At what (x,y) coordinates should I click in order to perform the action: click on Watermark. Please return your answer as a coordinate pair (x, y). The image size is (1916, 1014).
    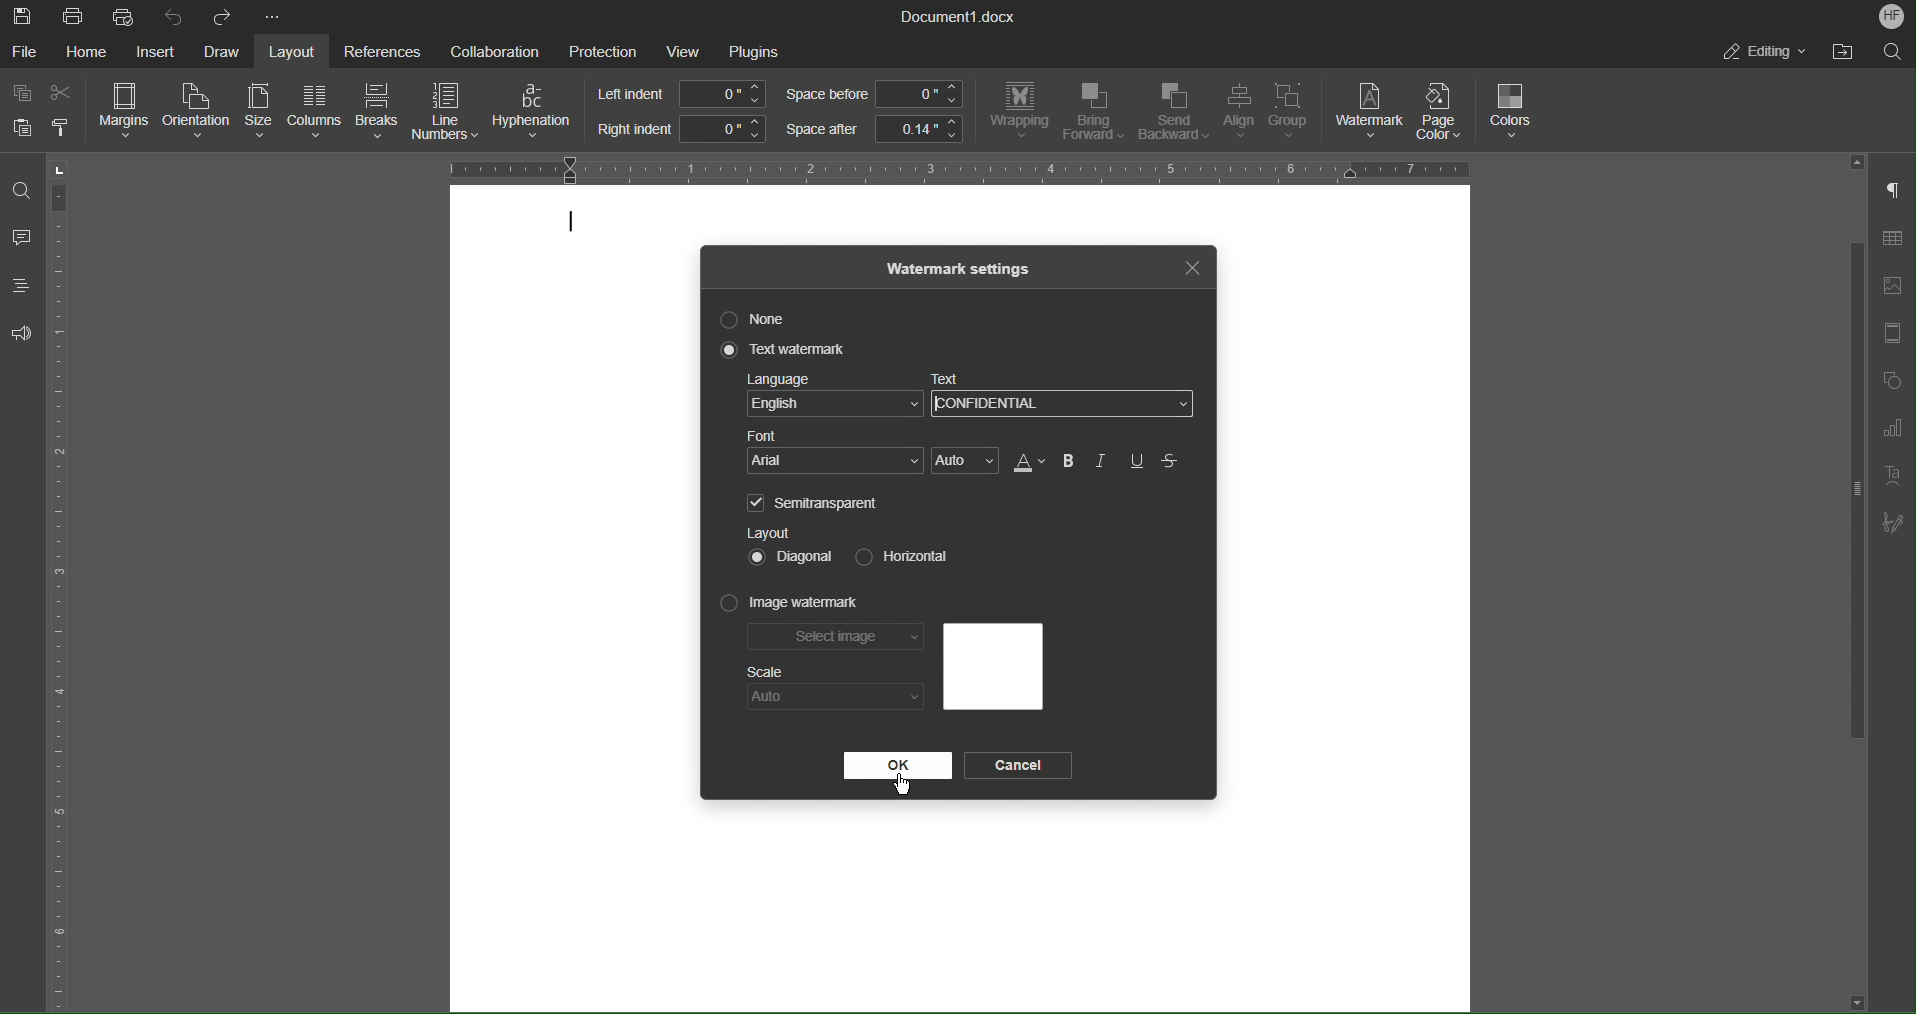
    Looking at the image, I should click on (1370, 111).